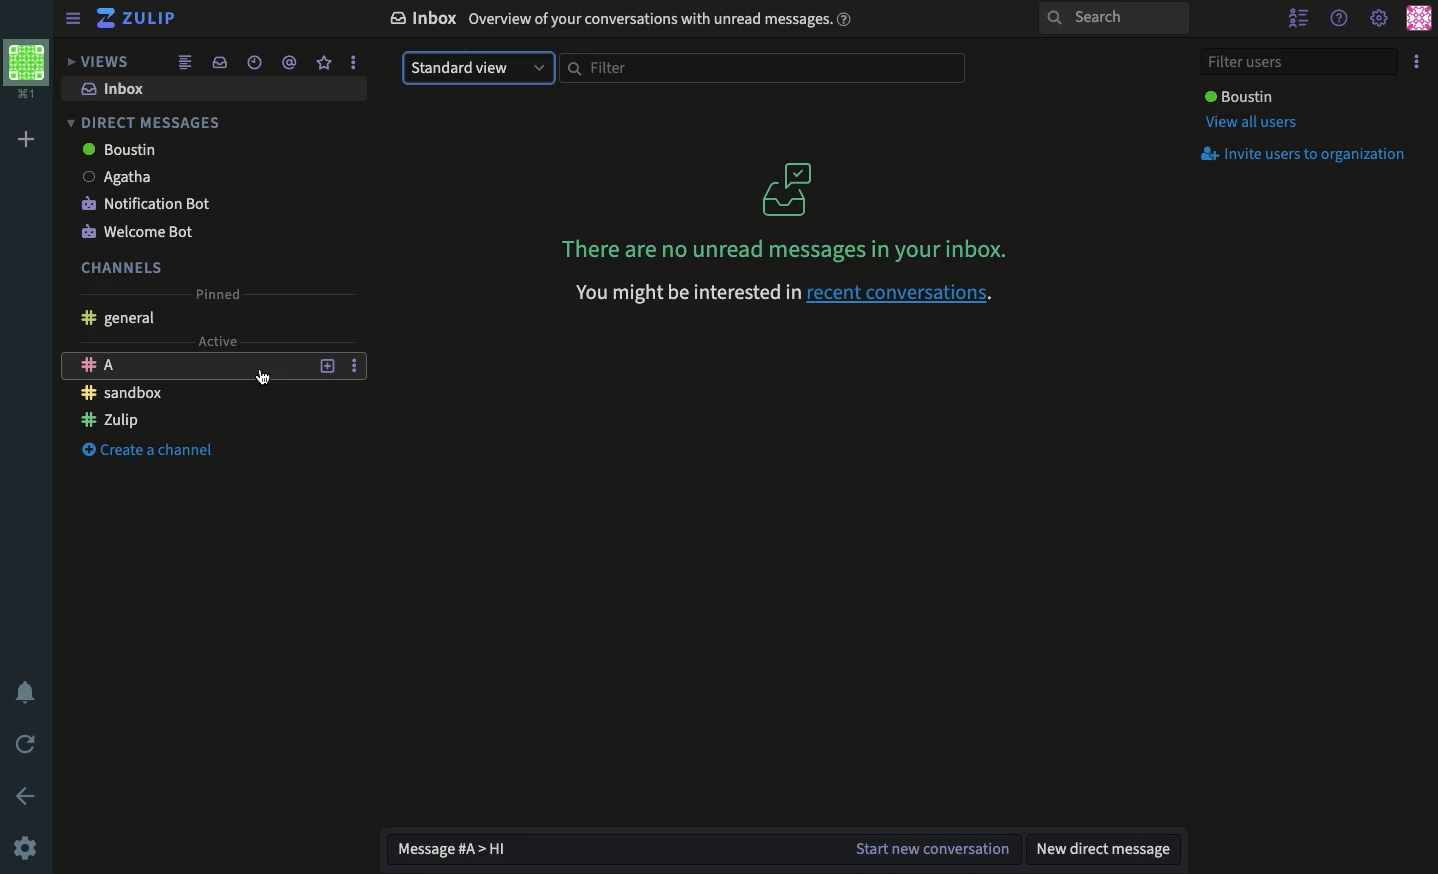 Image resolution: width=1438 pixels, height=874 pixels. What do you see at coordinates (289, 61) in the screenshot?
I see `Tag` at bounding box center [289, 61].